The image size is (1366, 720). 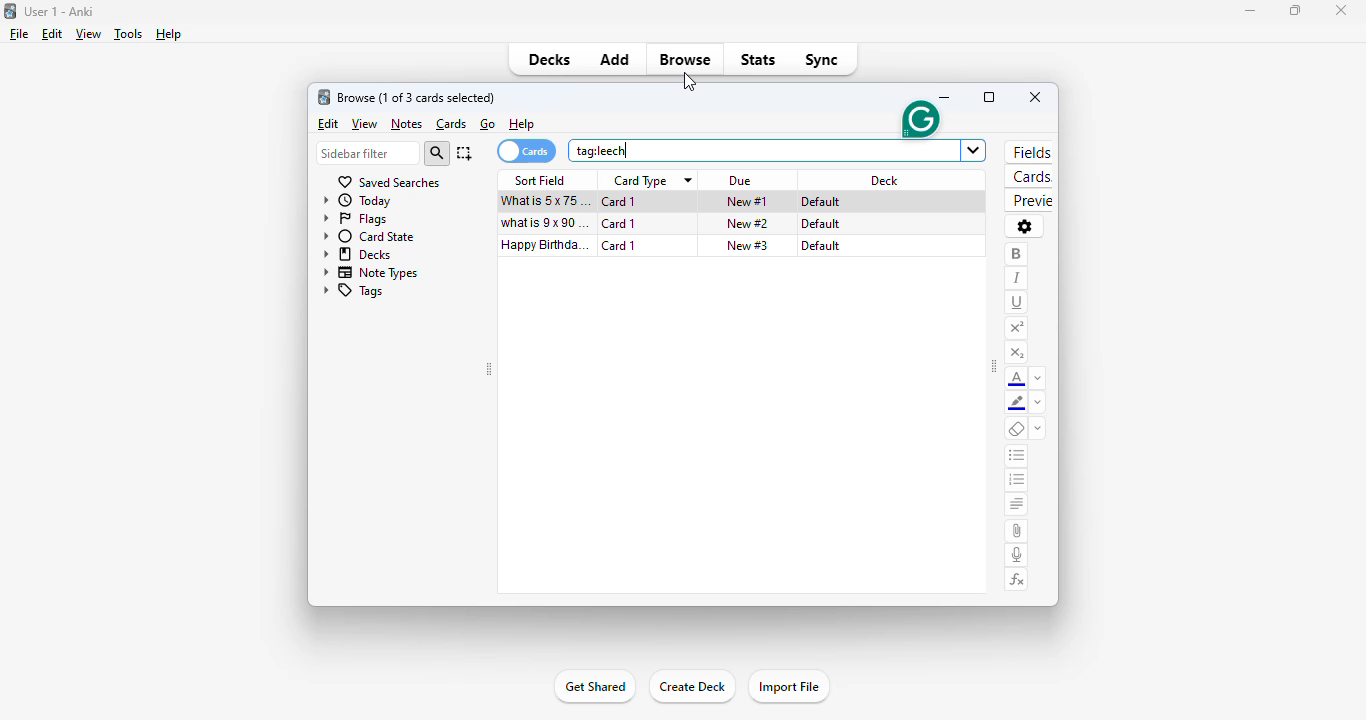 What do you see at coordinates (748, 202) in the screenshot?
I see `new #1` at bounding box center [748, 202].